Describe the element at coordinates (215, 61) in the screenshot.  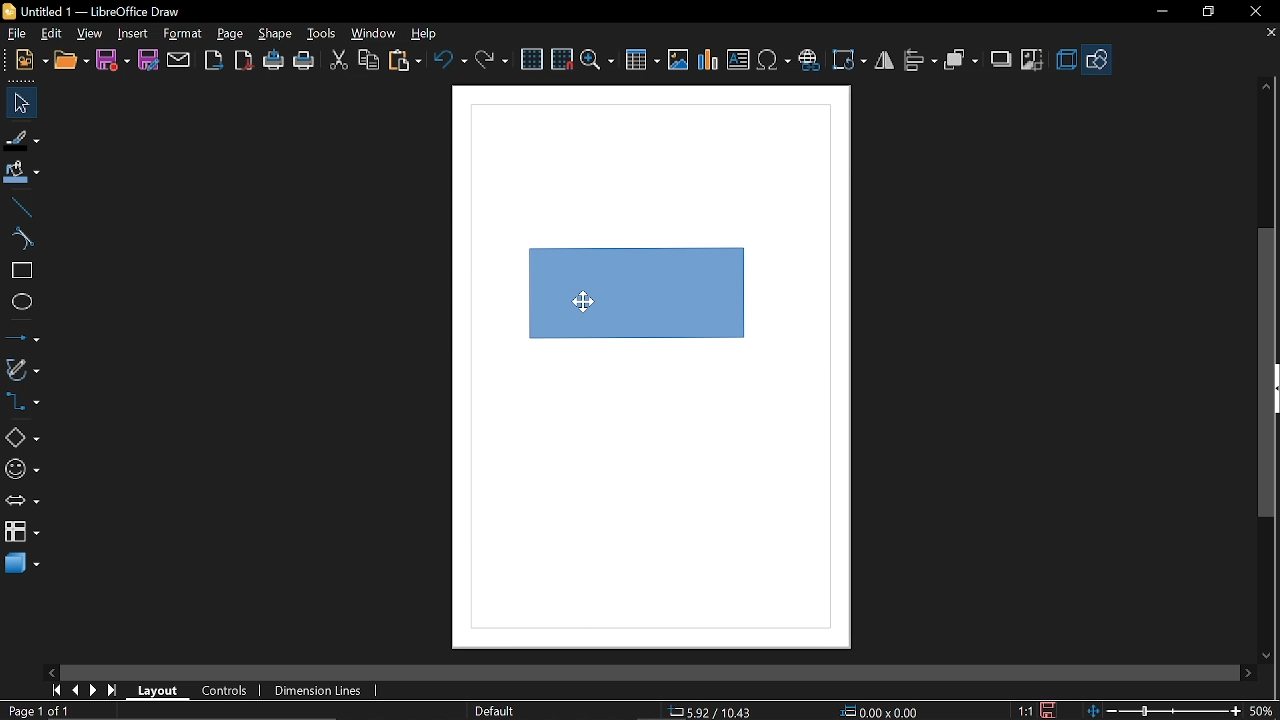
I see `Import` at that location.